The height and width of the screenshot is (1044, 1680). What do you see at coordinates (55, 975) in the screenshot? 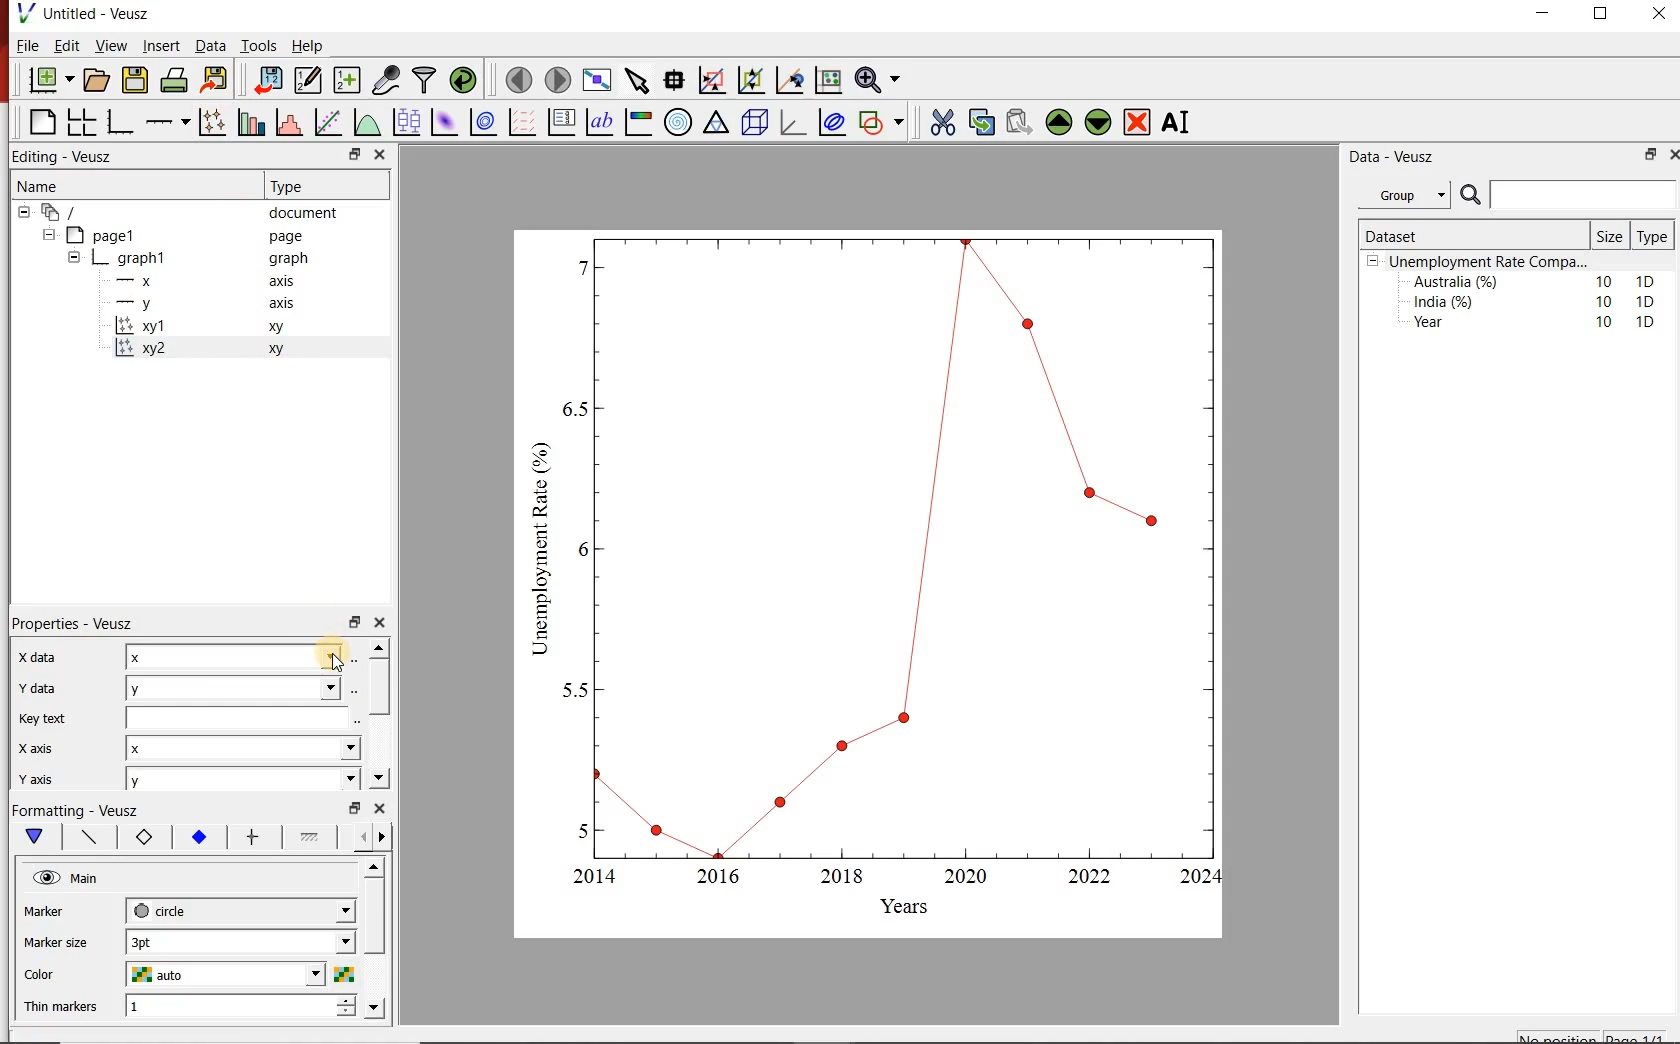
I see `color` at bounding box center [55, 975].